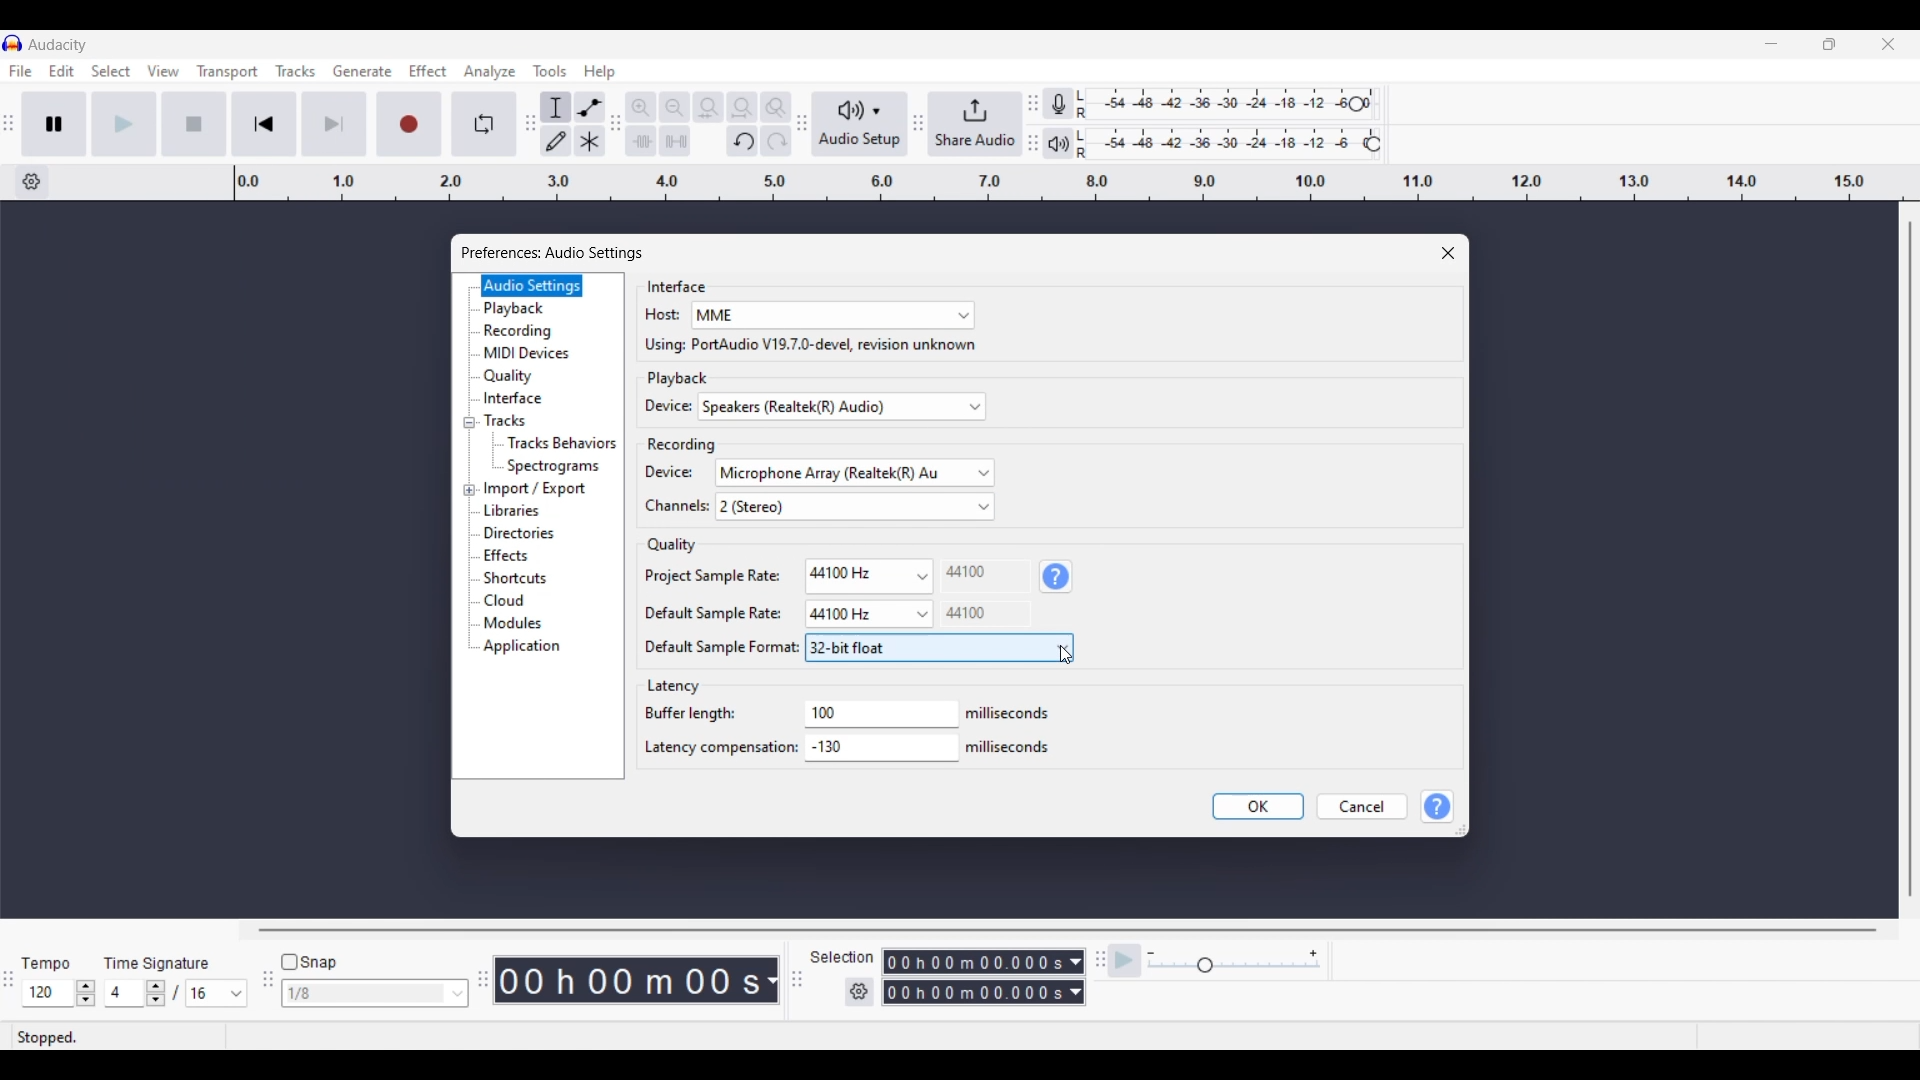 Image resolution: width=1920 pixels, height=1080 pixels. I want to click on Tracks, so click(531, 420).